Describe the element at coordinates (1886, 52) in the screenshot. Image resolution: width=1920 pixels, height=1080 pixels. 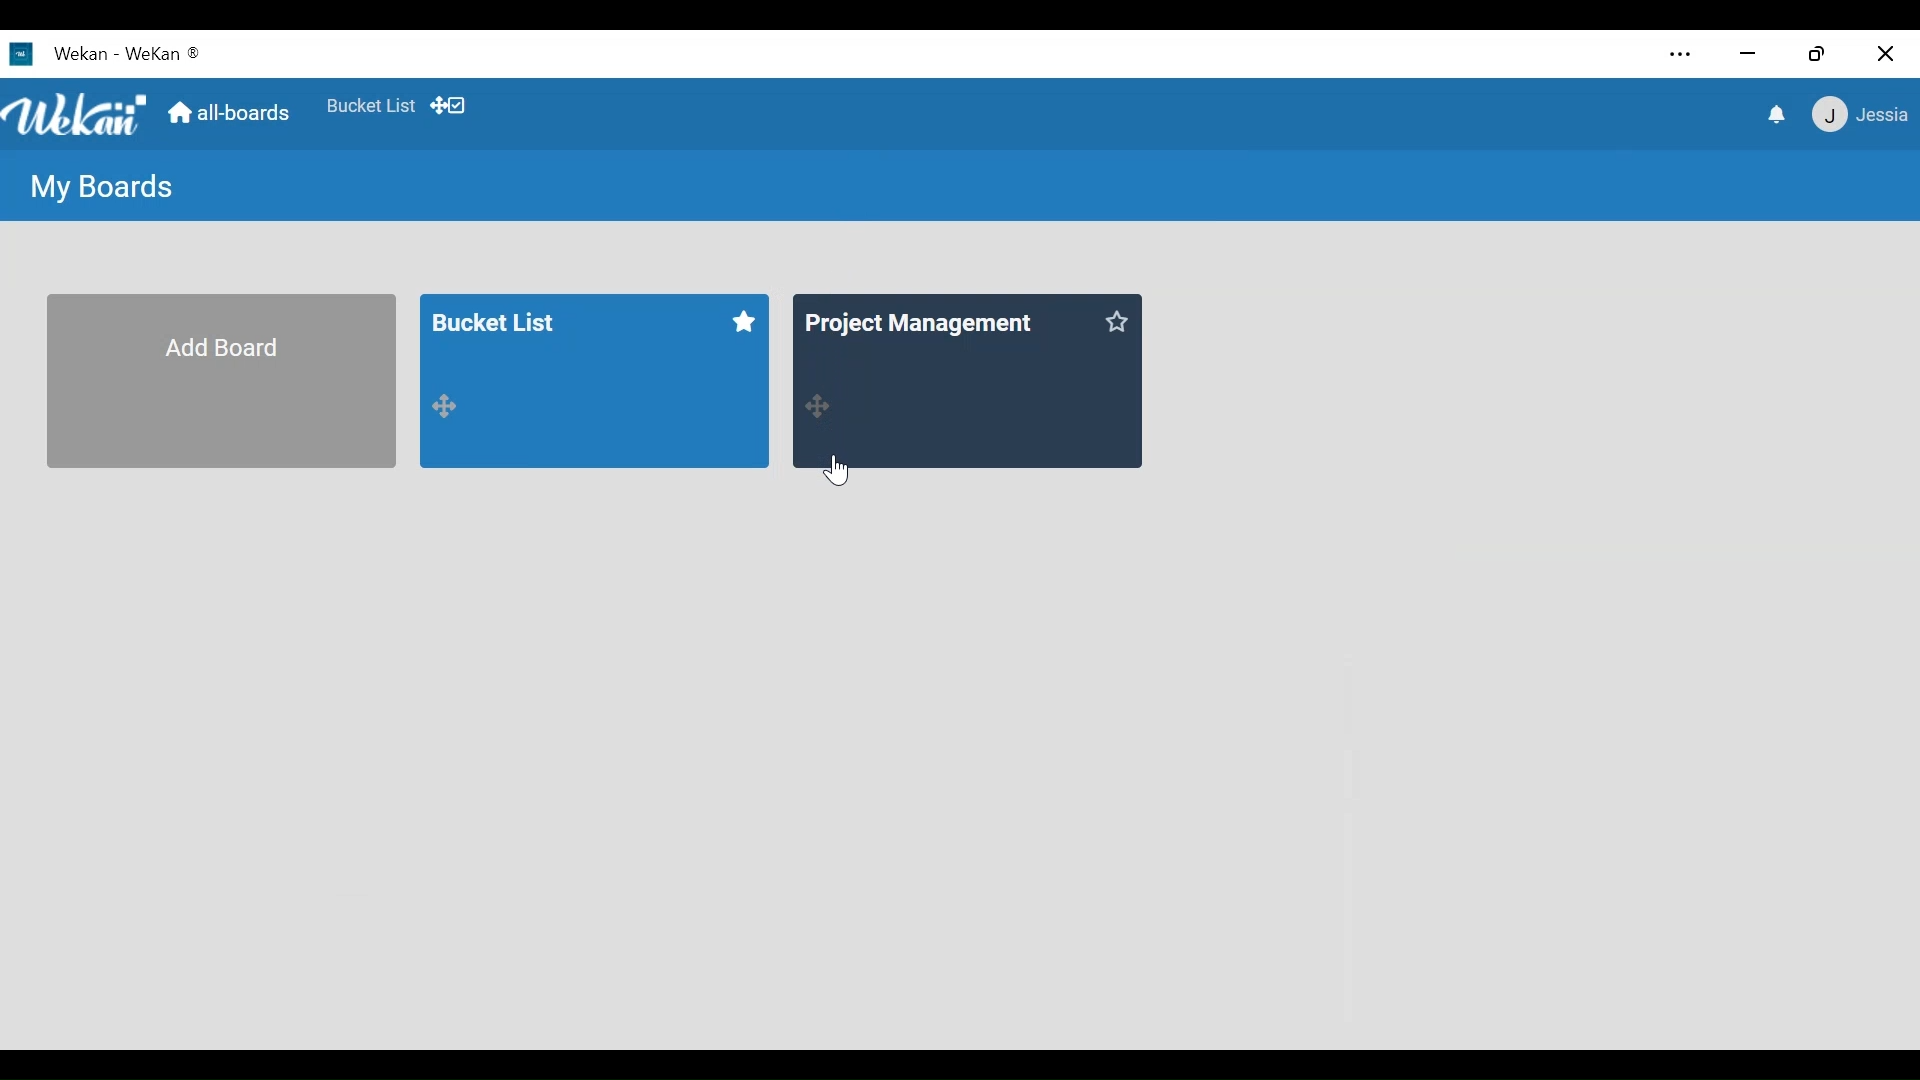
I see `Close` at that location.